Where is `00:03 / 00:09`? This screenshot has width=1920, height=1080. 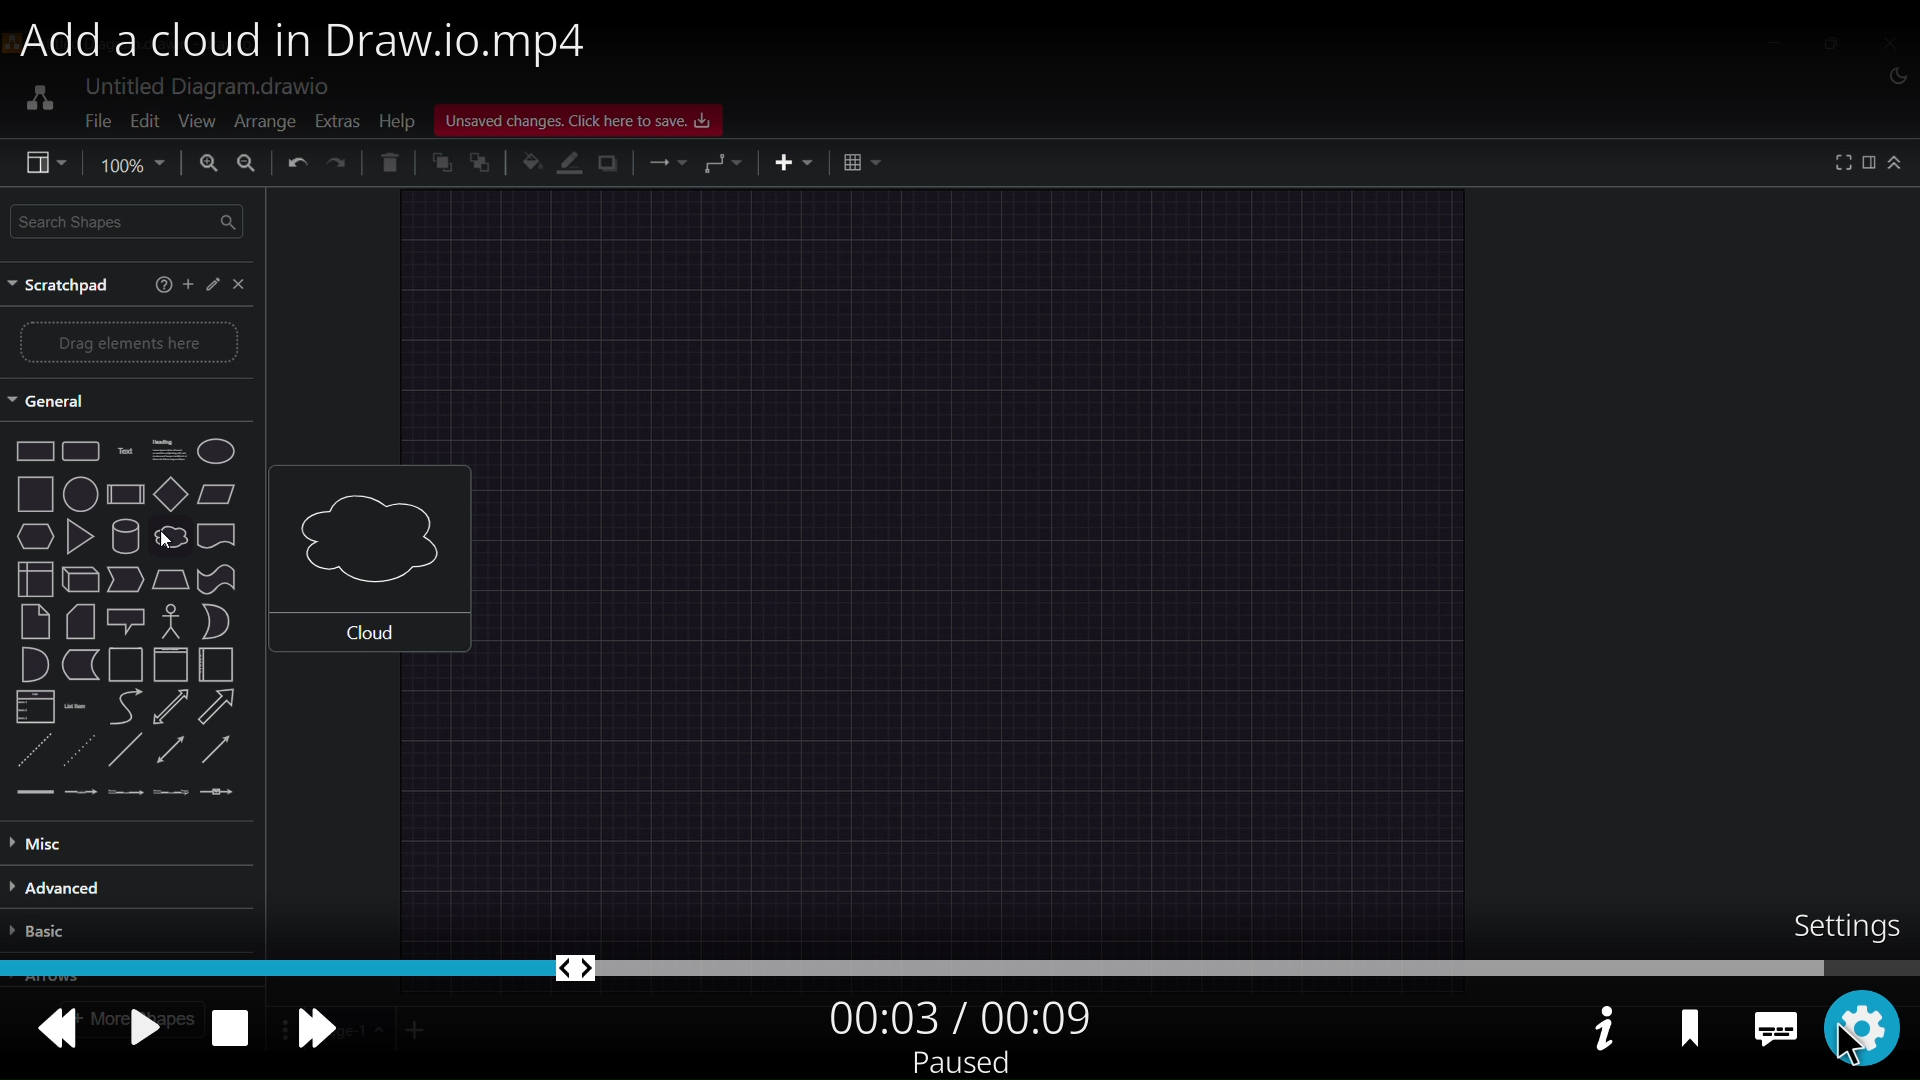 00:03 / 00:09 is located at coordinates (960, 1014).